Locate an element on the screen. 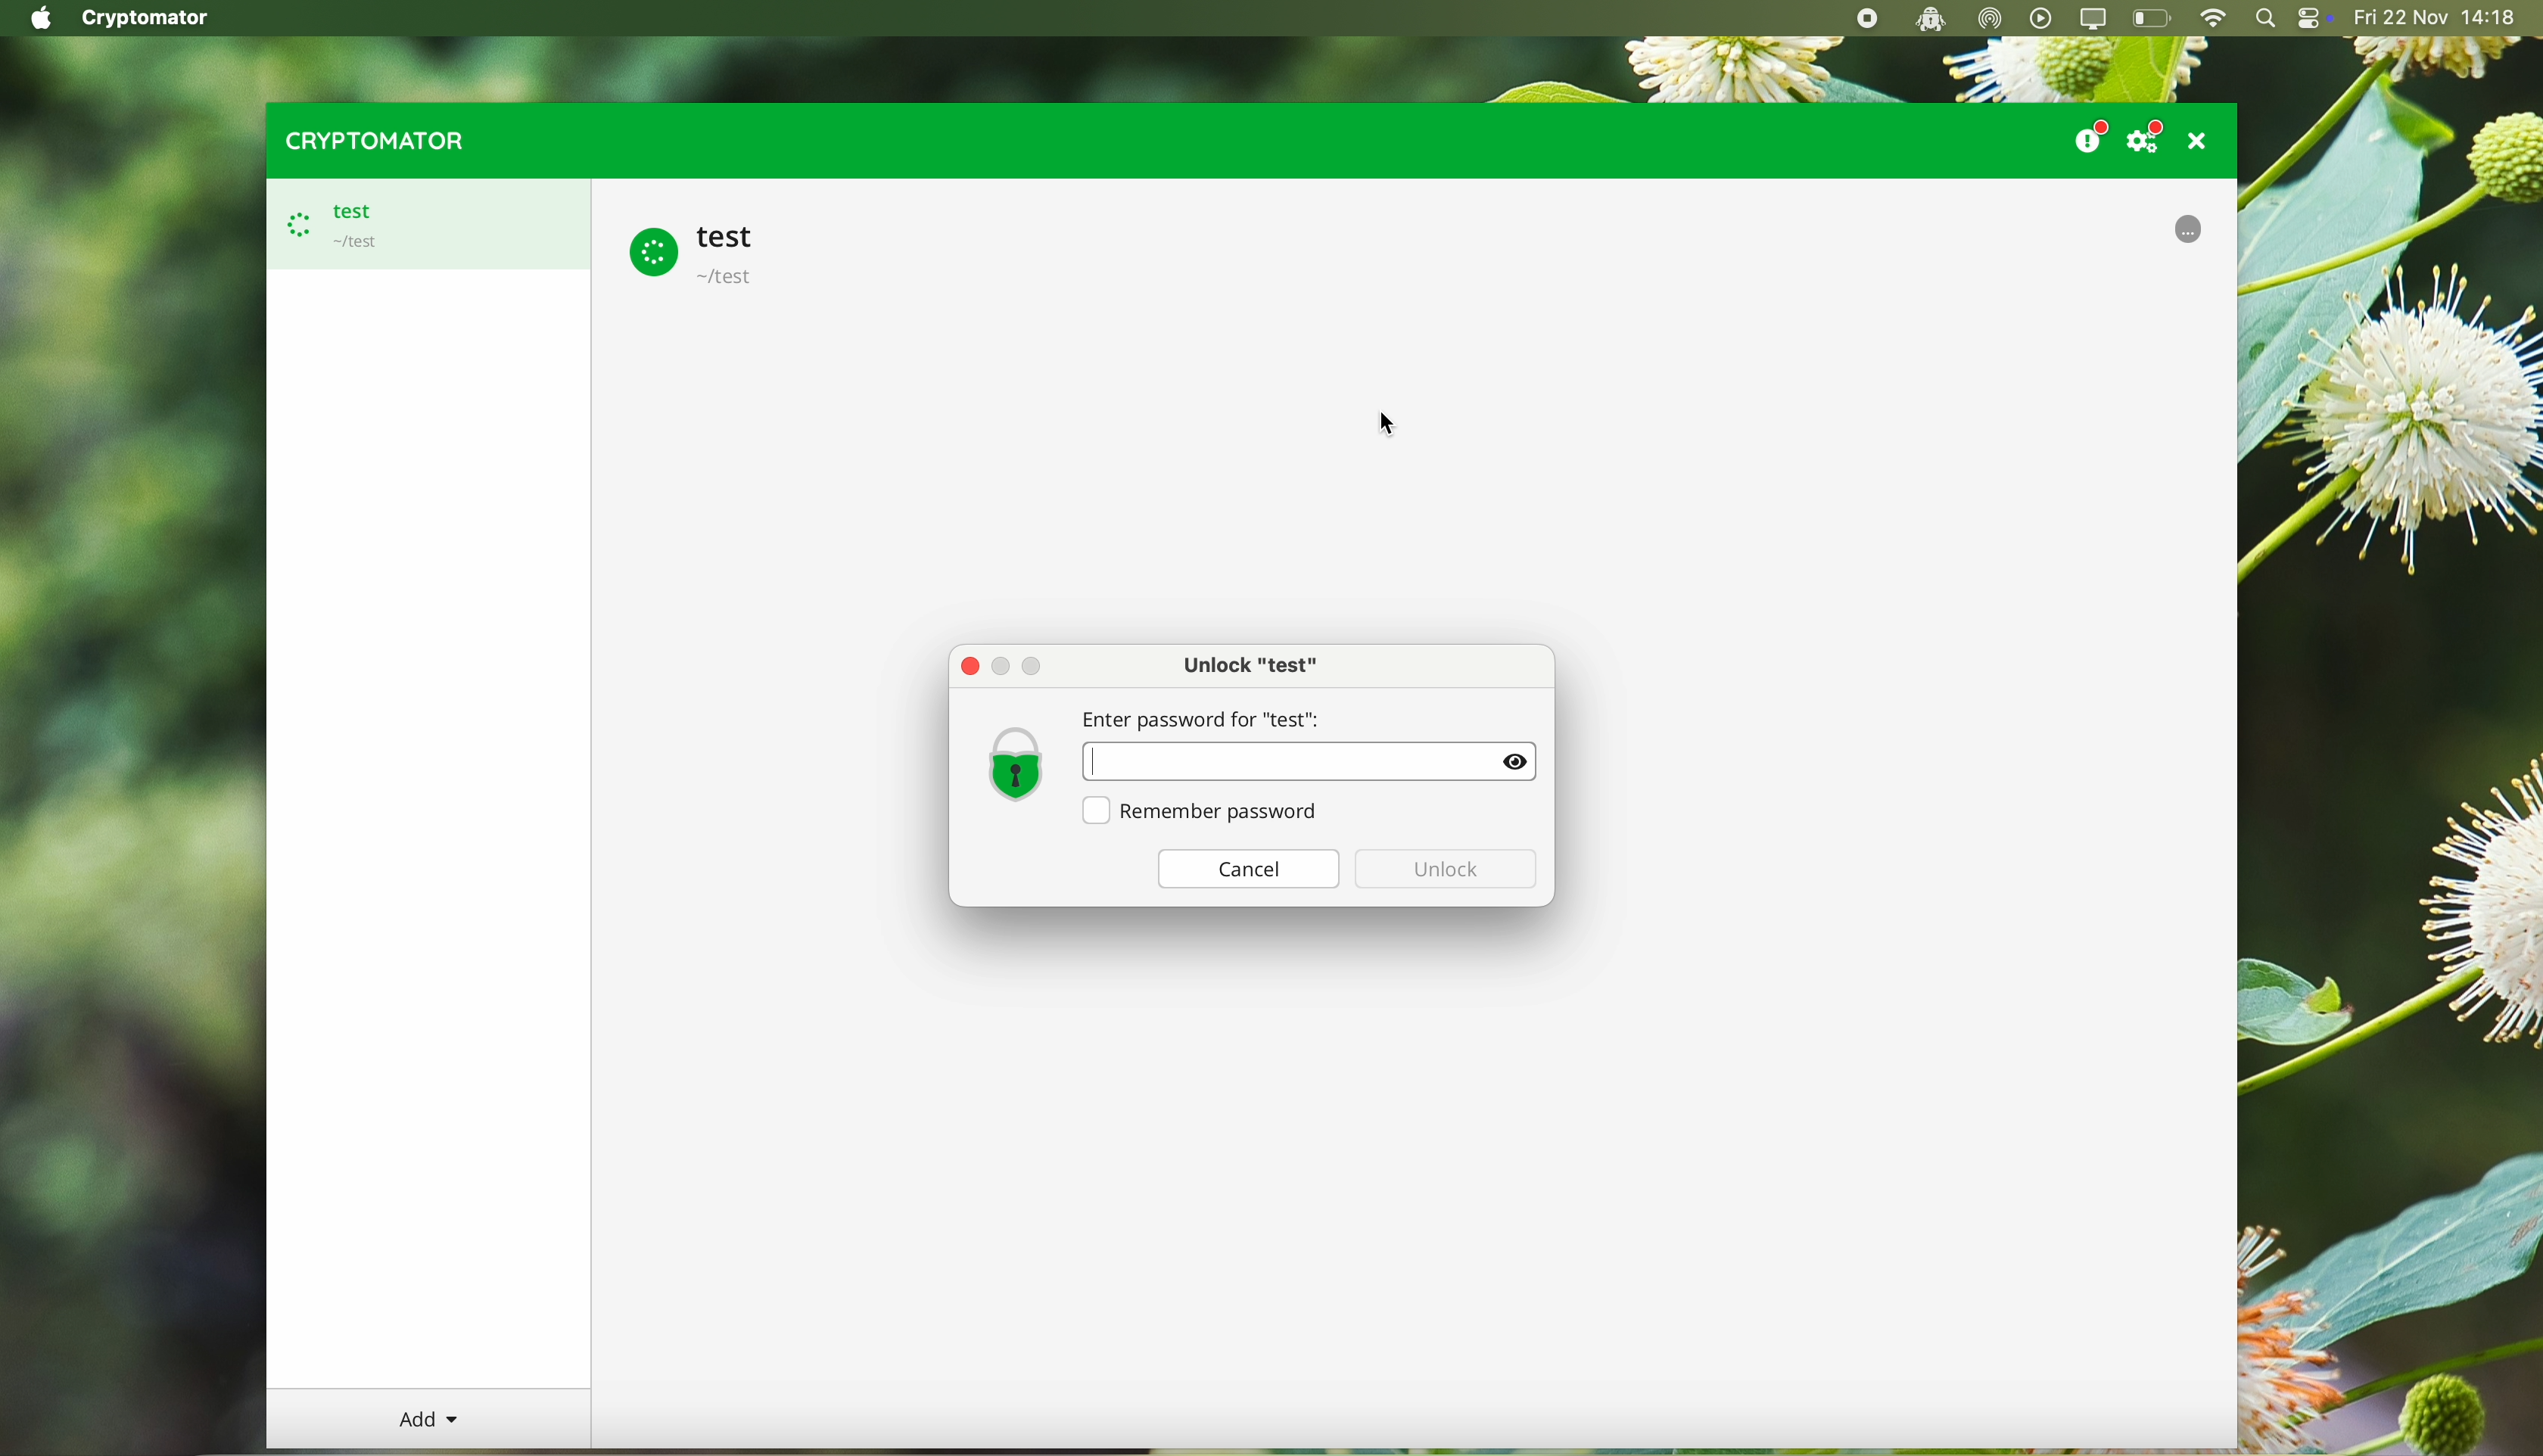 Image resolution: width=2543 pixels, height=1456 pixels. add is located at coordinates (429, 1420).